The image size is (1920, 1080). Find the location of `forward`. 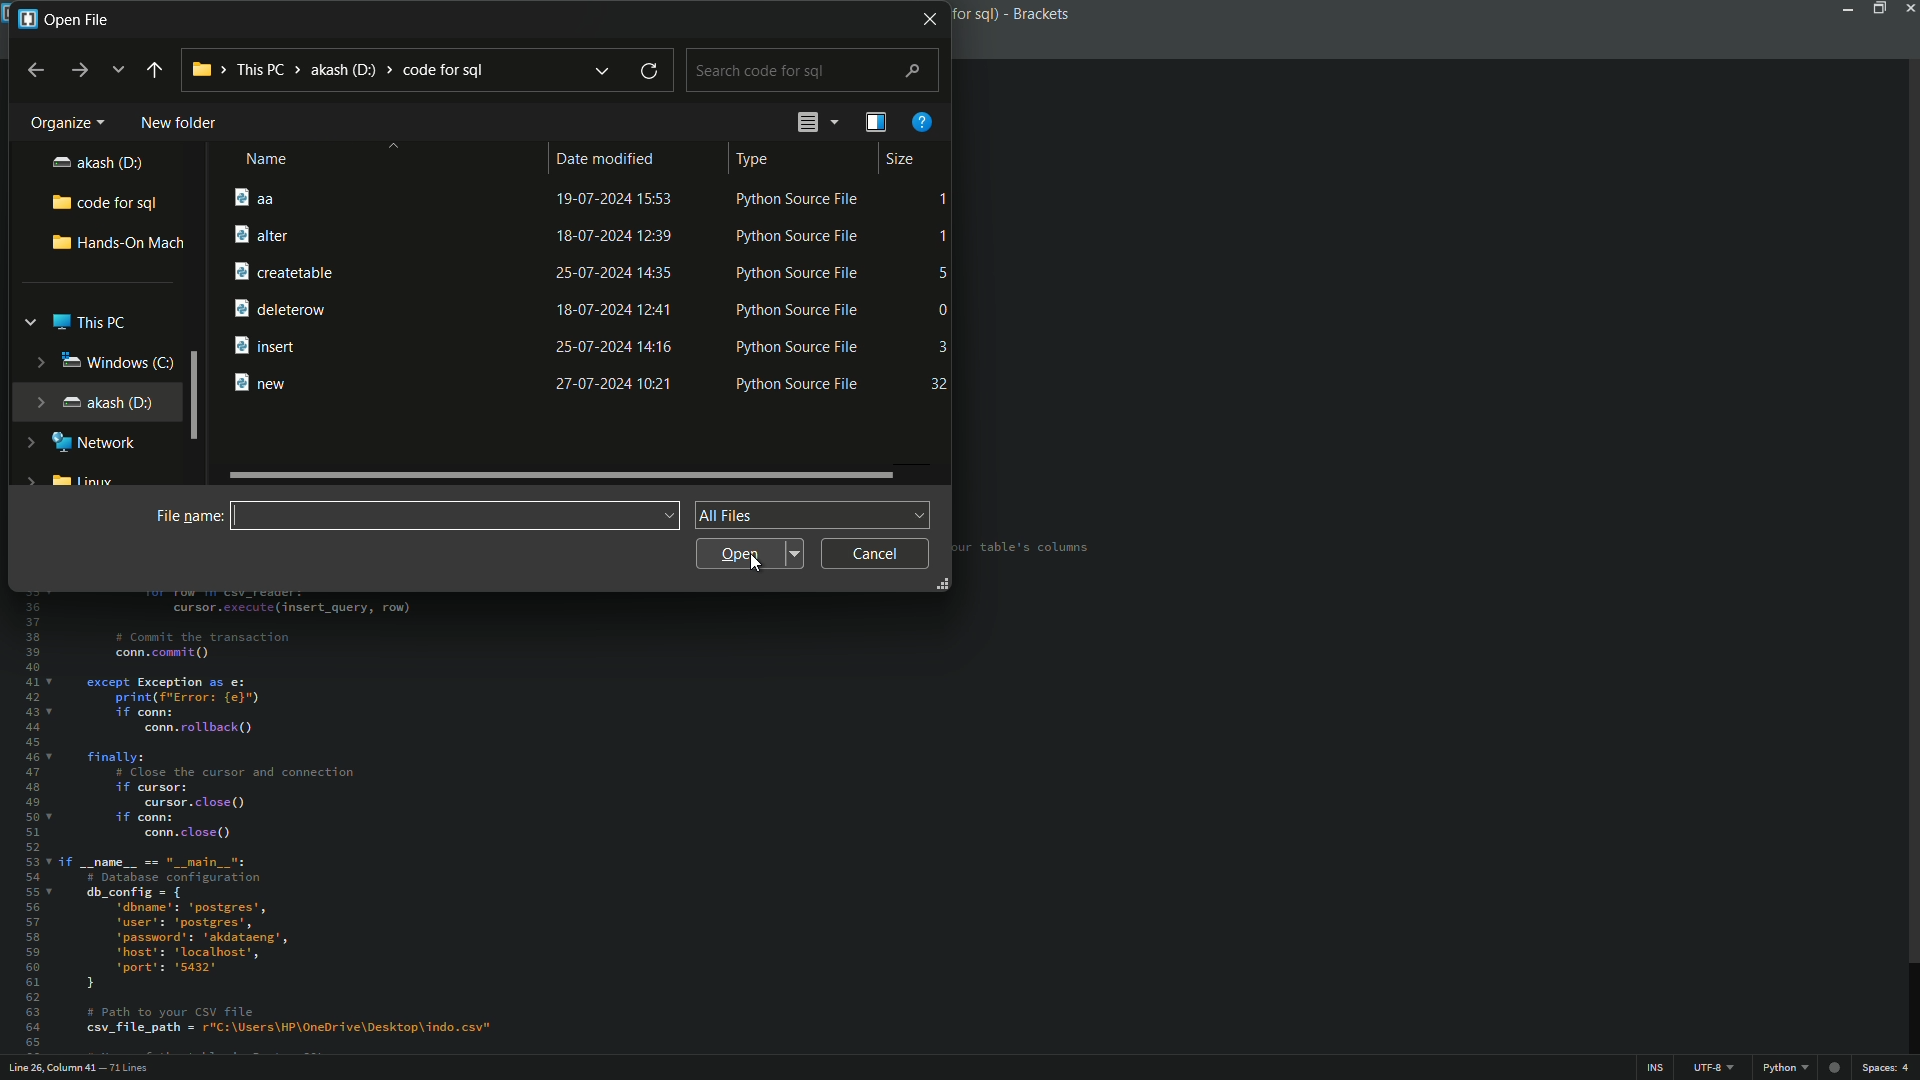

forward is located at coordinates (76, 71).